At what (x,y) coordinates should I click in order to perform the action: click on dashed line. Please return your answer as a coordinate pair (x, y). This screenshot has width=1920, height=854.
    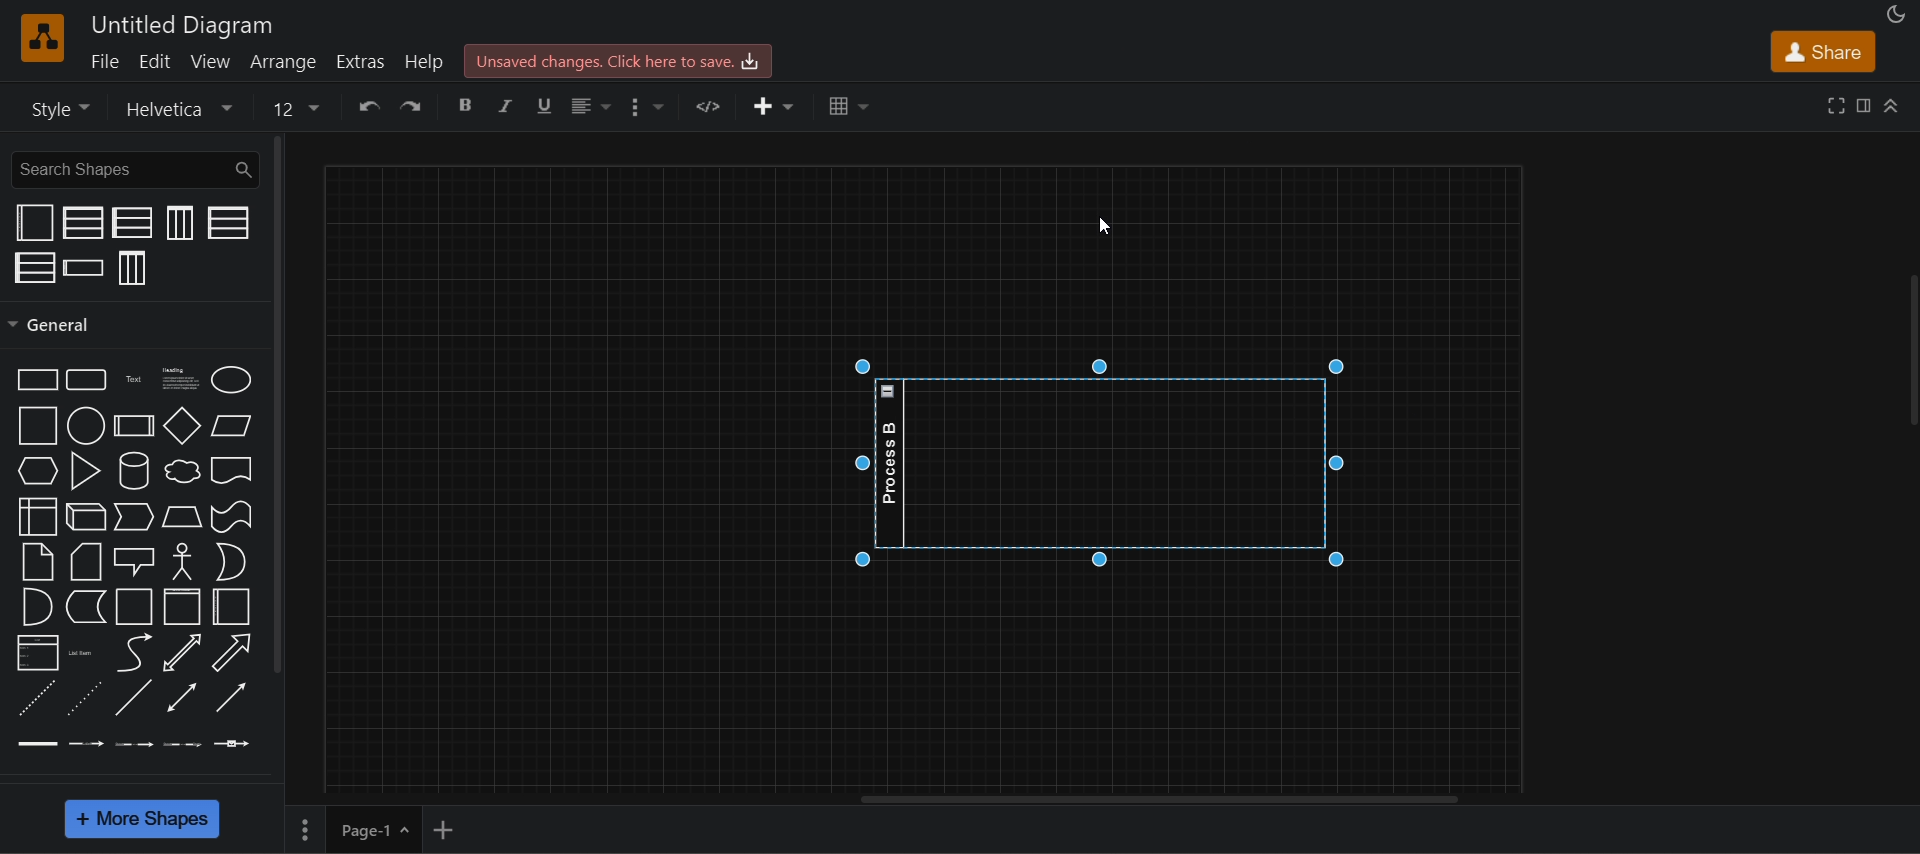
    Looking at the image, I should click on (33, 698).